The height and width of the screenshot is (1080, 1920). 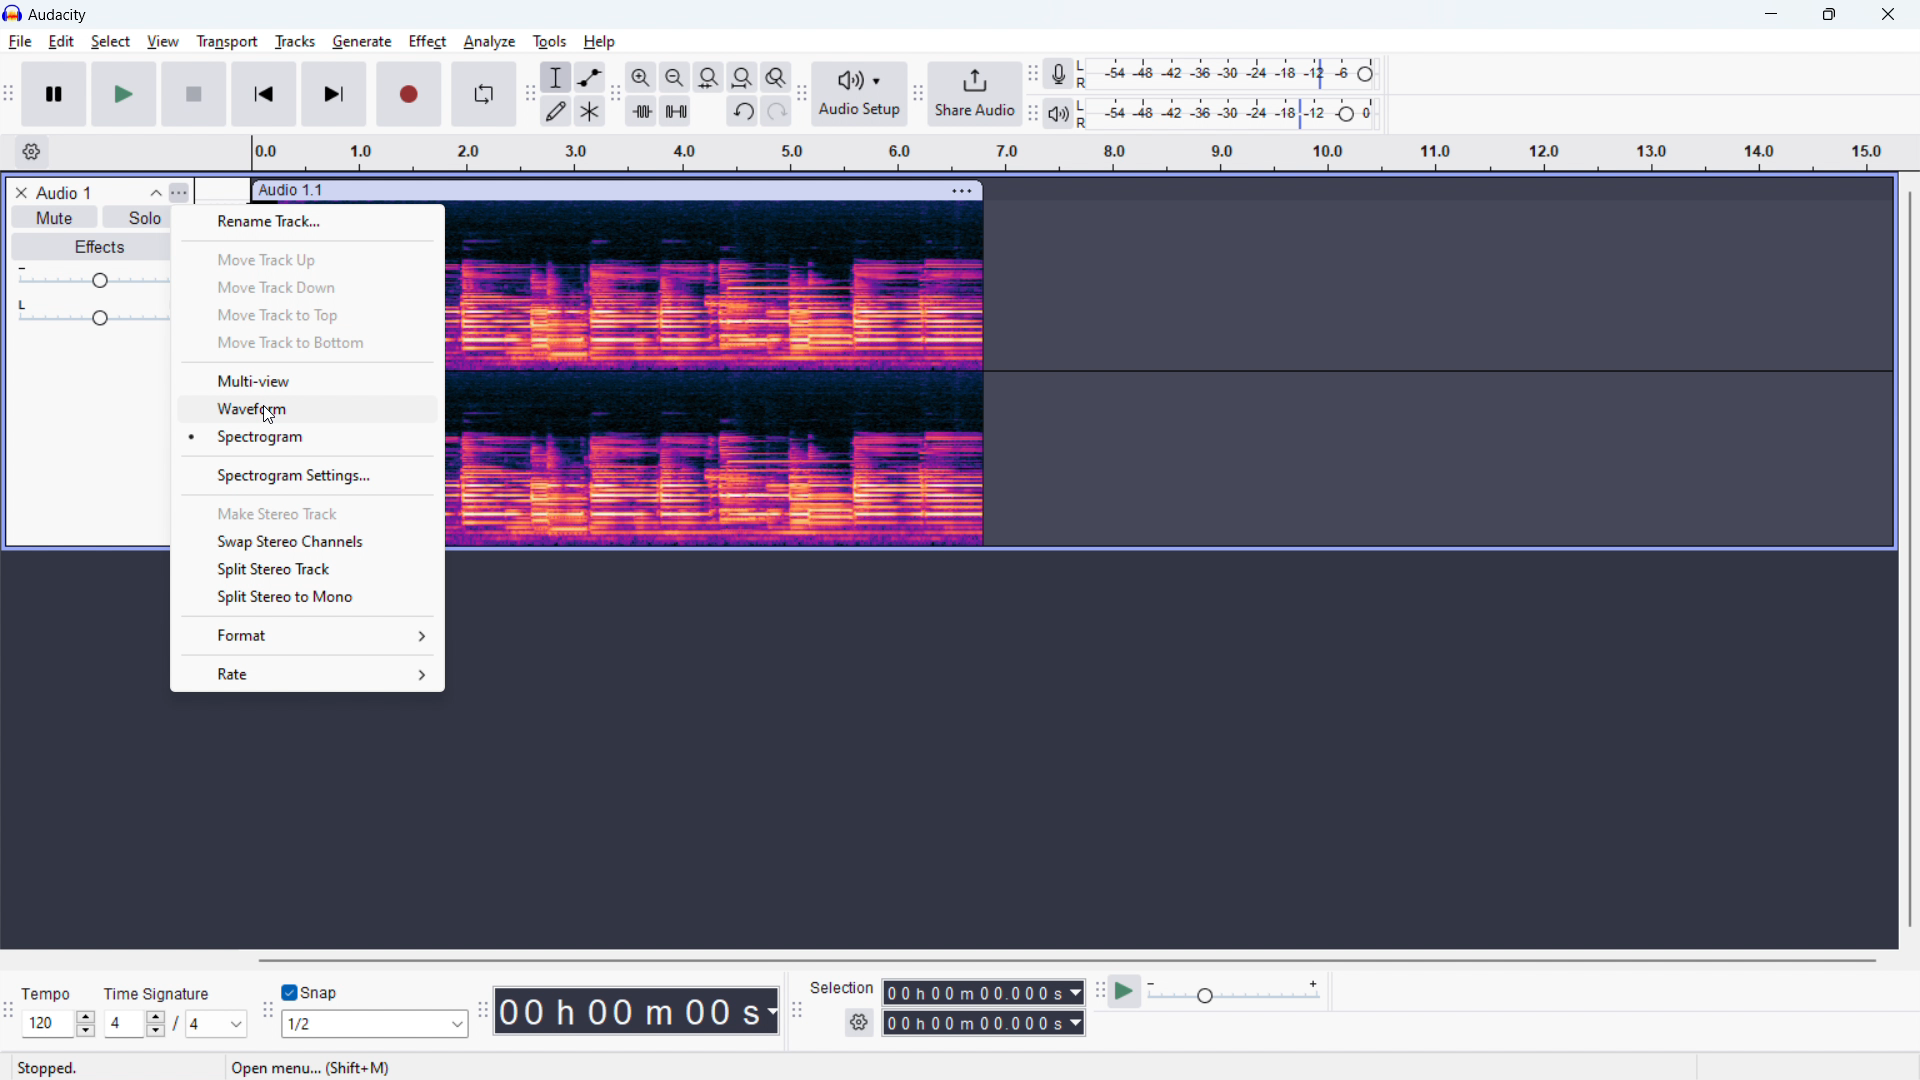 What do you see at coordinates (1064, 111) in the screenshot?
I see `playback meter` at bounding box center [1064, 111].